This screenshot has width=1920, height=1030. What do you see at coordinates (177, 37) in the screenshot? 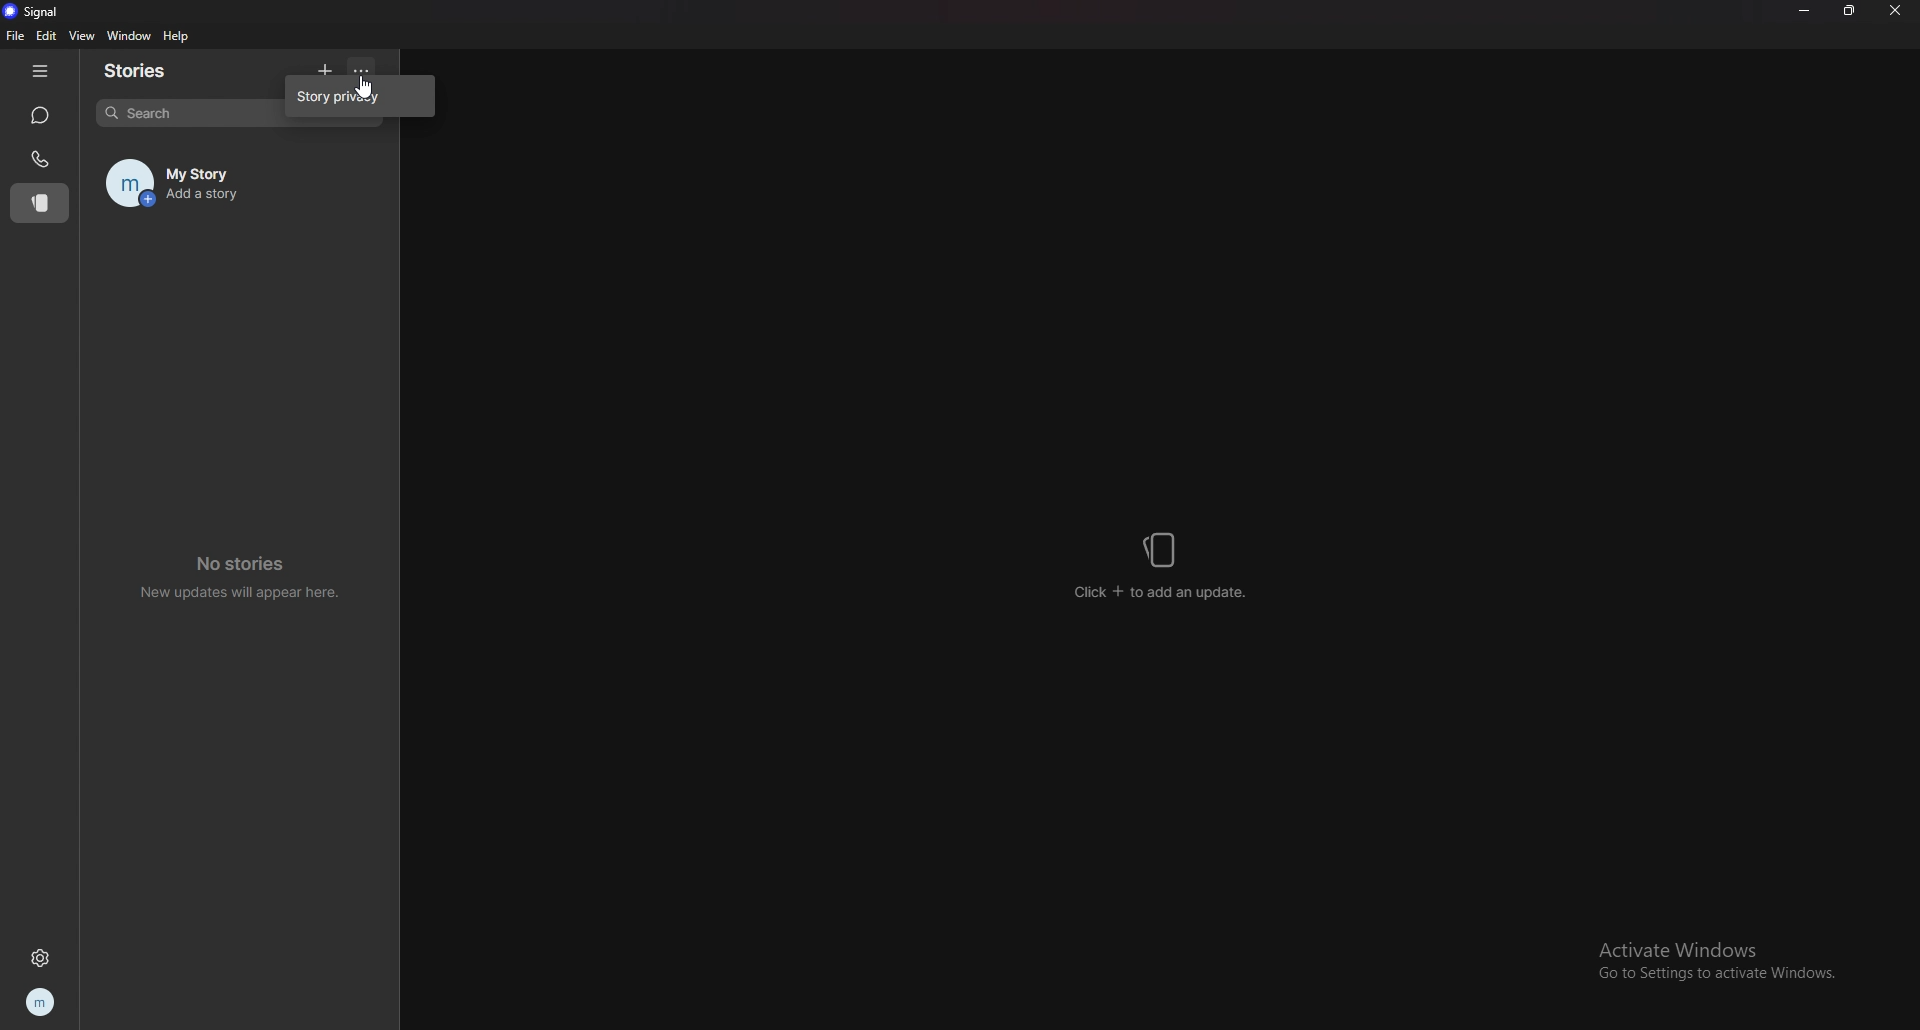
I see `help` at bounding box center [177, 37].